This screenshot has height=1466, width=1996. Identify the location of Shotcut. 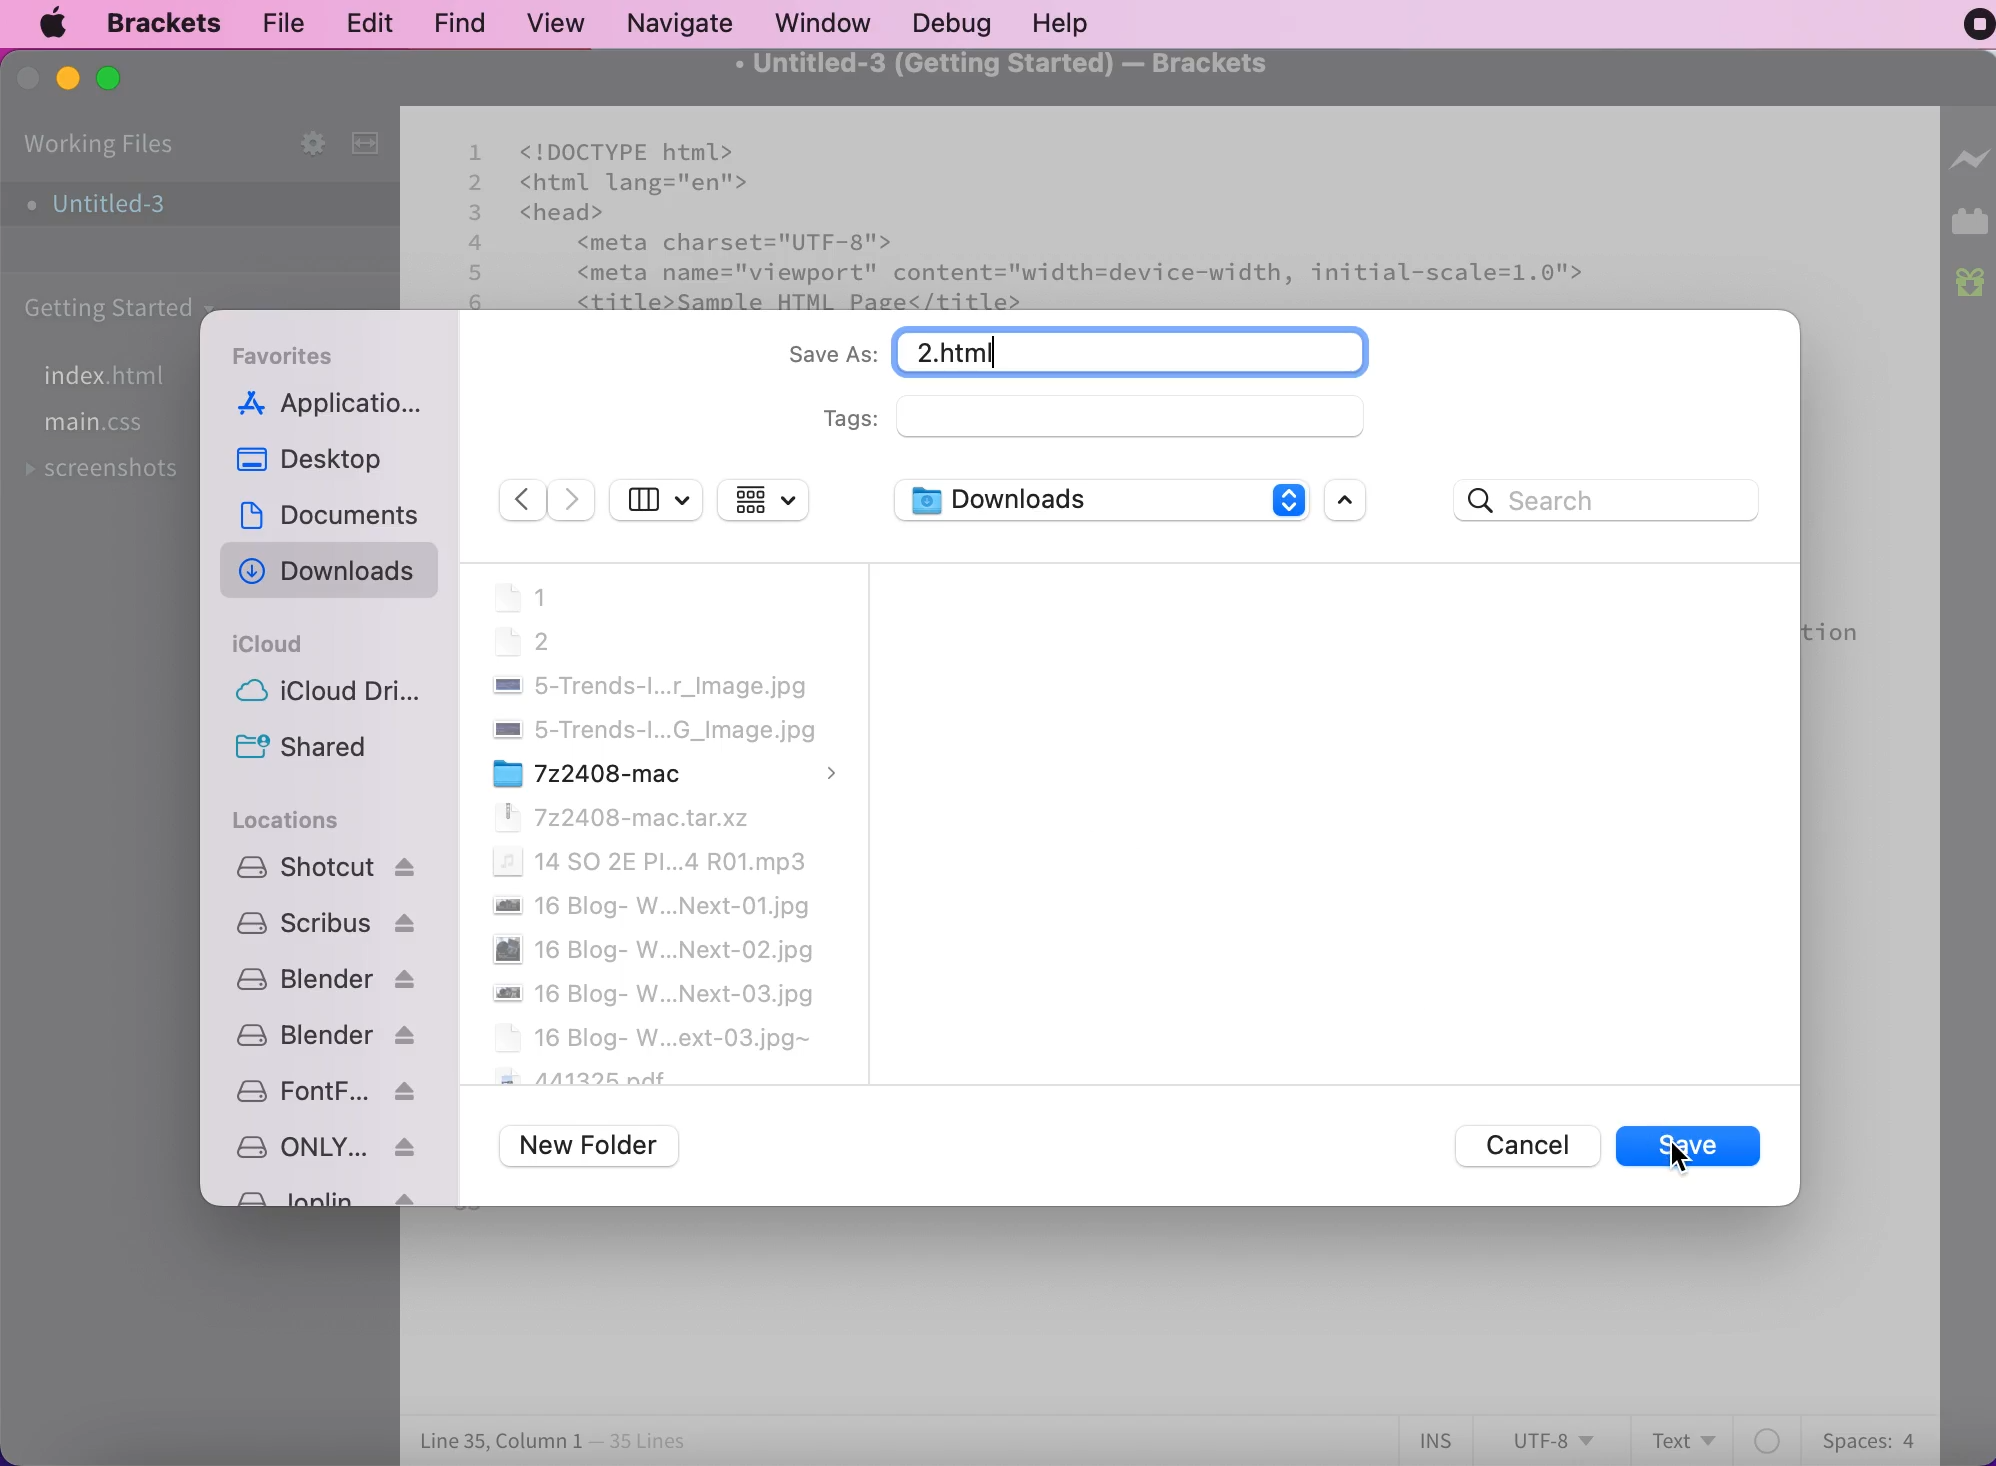
(324, 871).